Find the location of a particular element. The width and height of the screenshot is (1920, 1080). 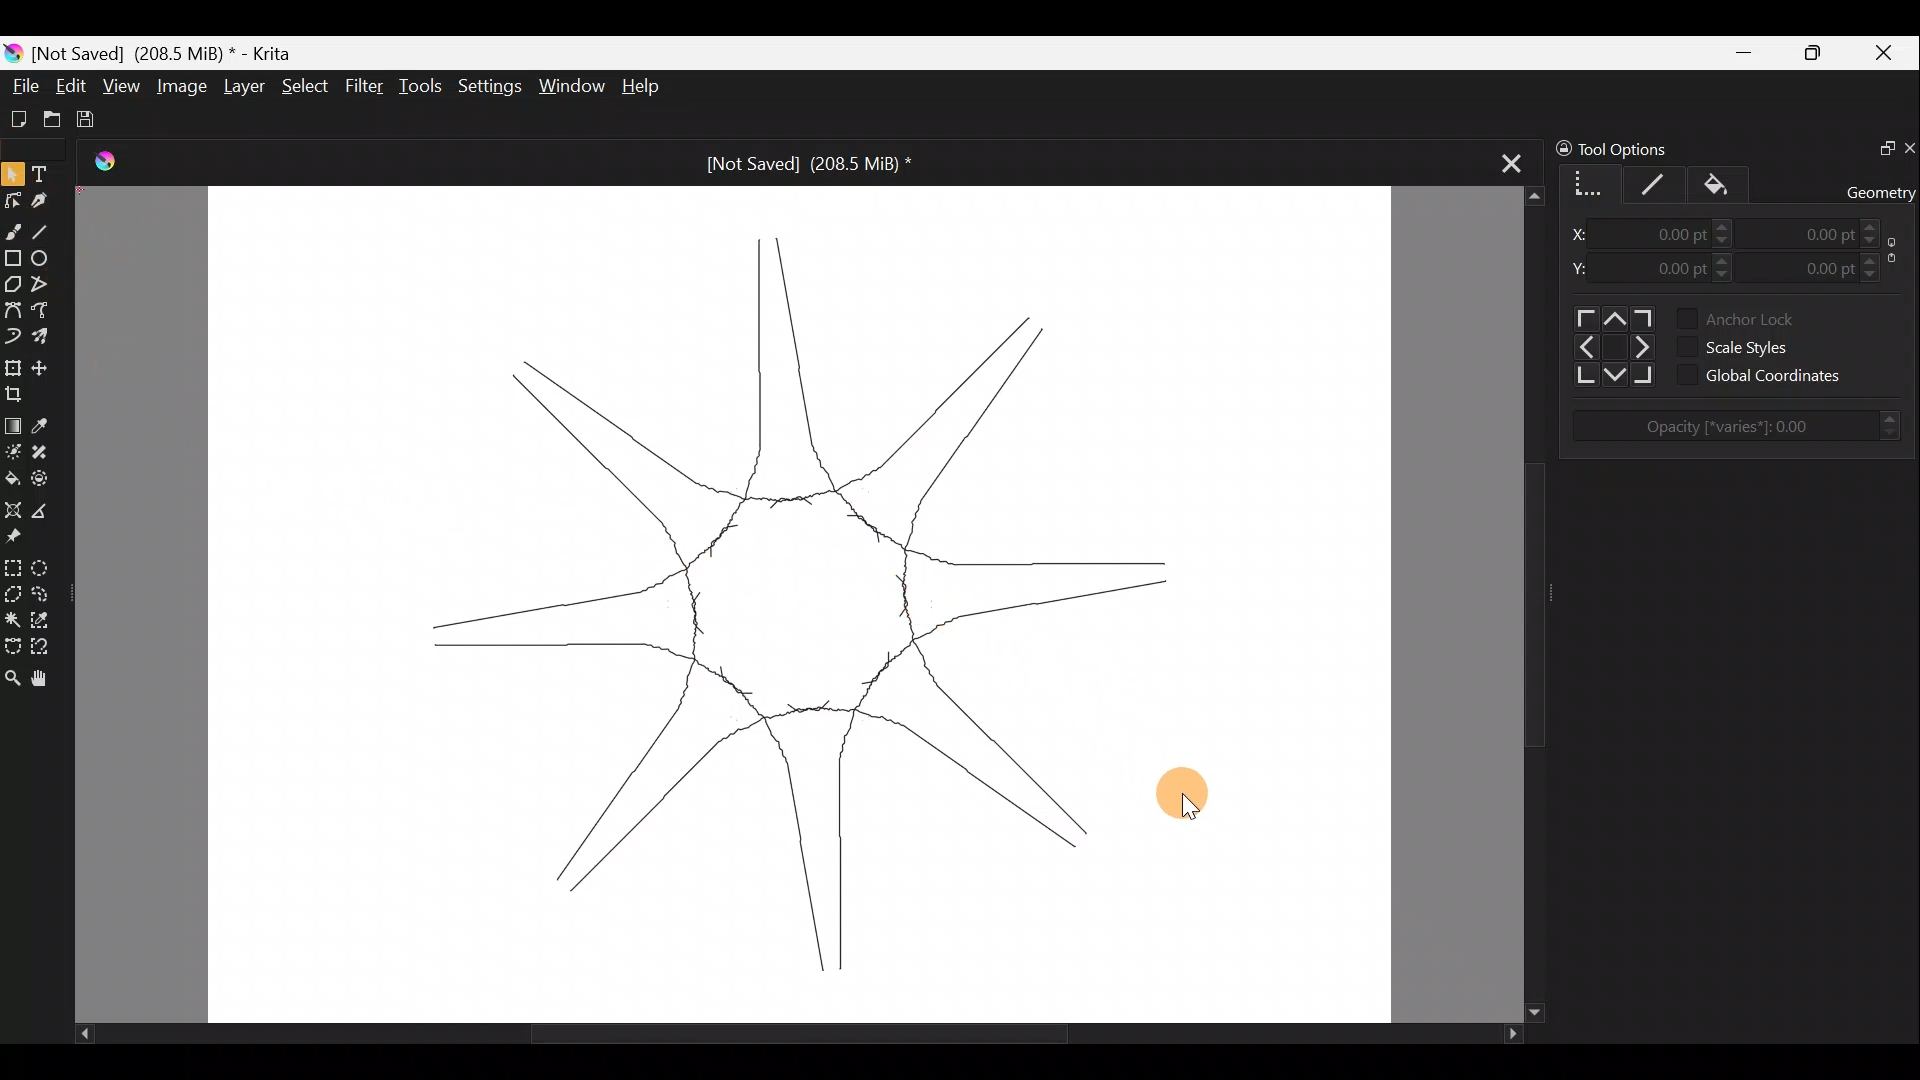

Polyline is located at coordinates (40, 285).